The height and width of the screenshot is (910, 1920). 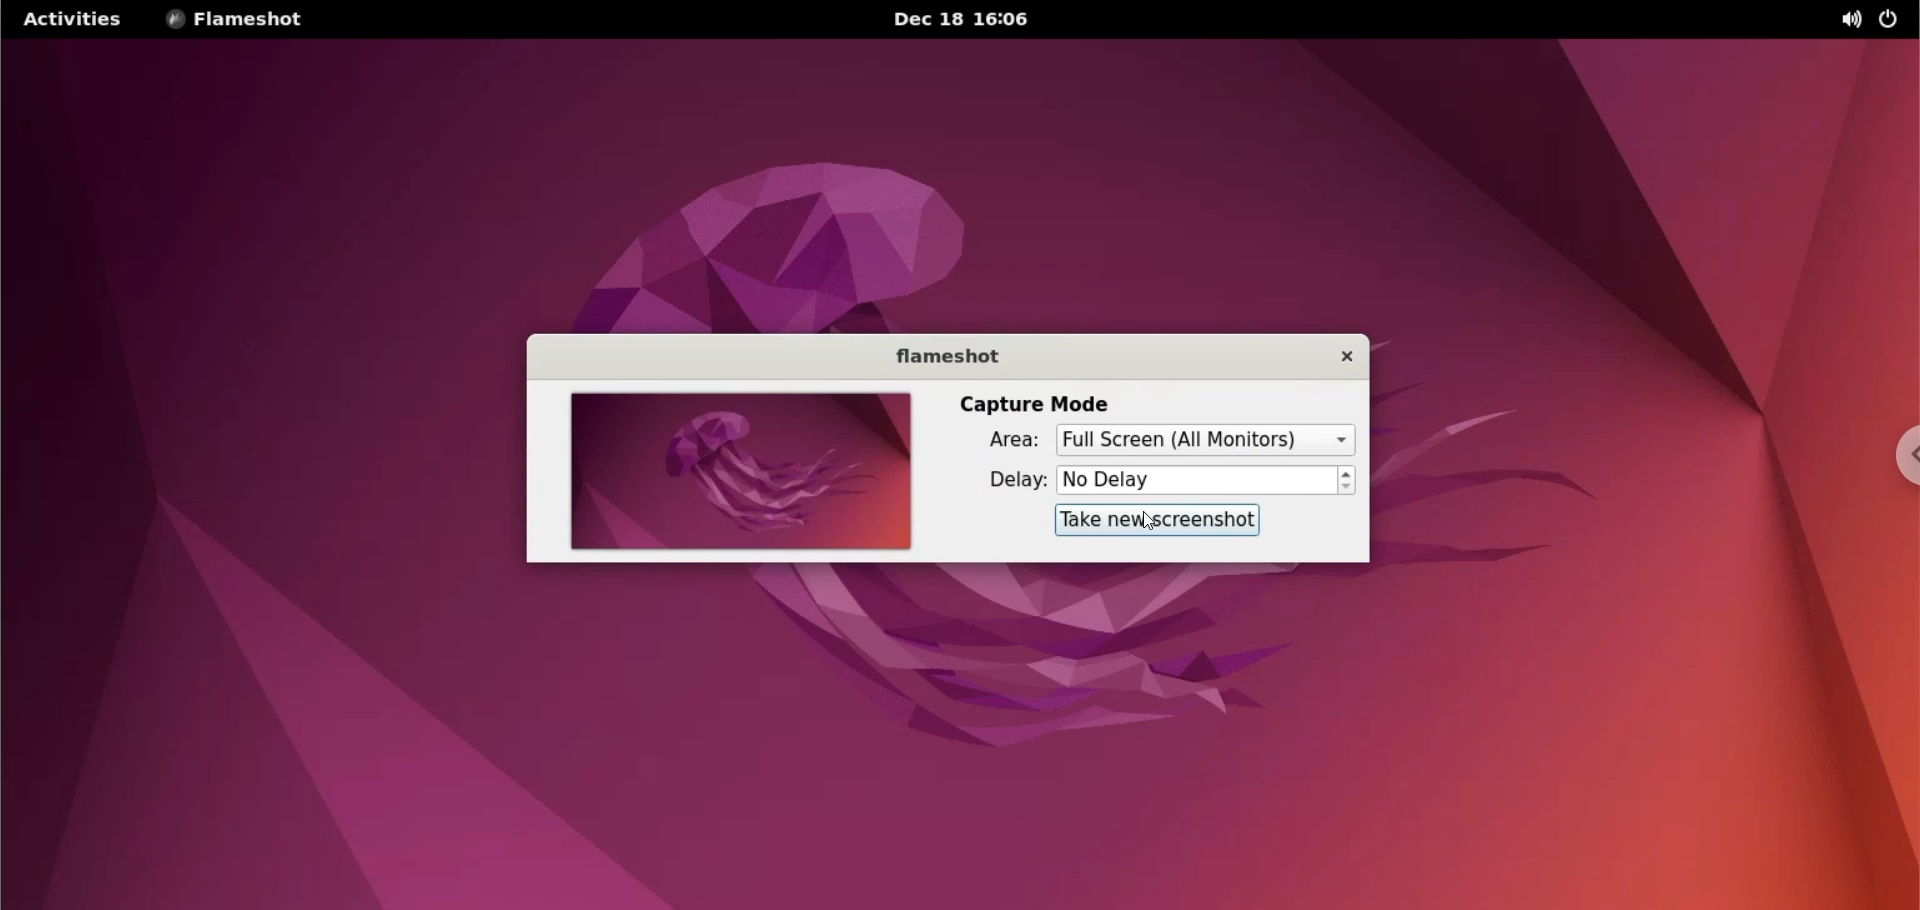 What do you see at coordinates (1160, 521) in the screenshot?
I see `take screenshot button ` at bounding box center [1160, 521].